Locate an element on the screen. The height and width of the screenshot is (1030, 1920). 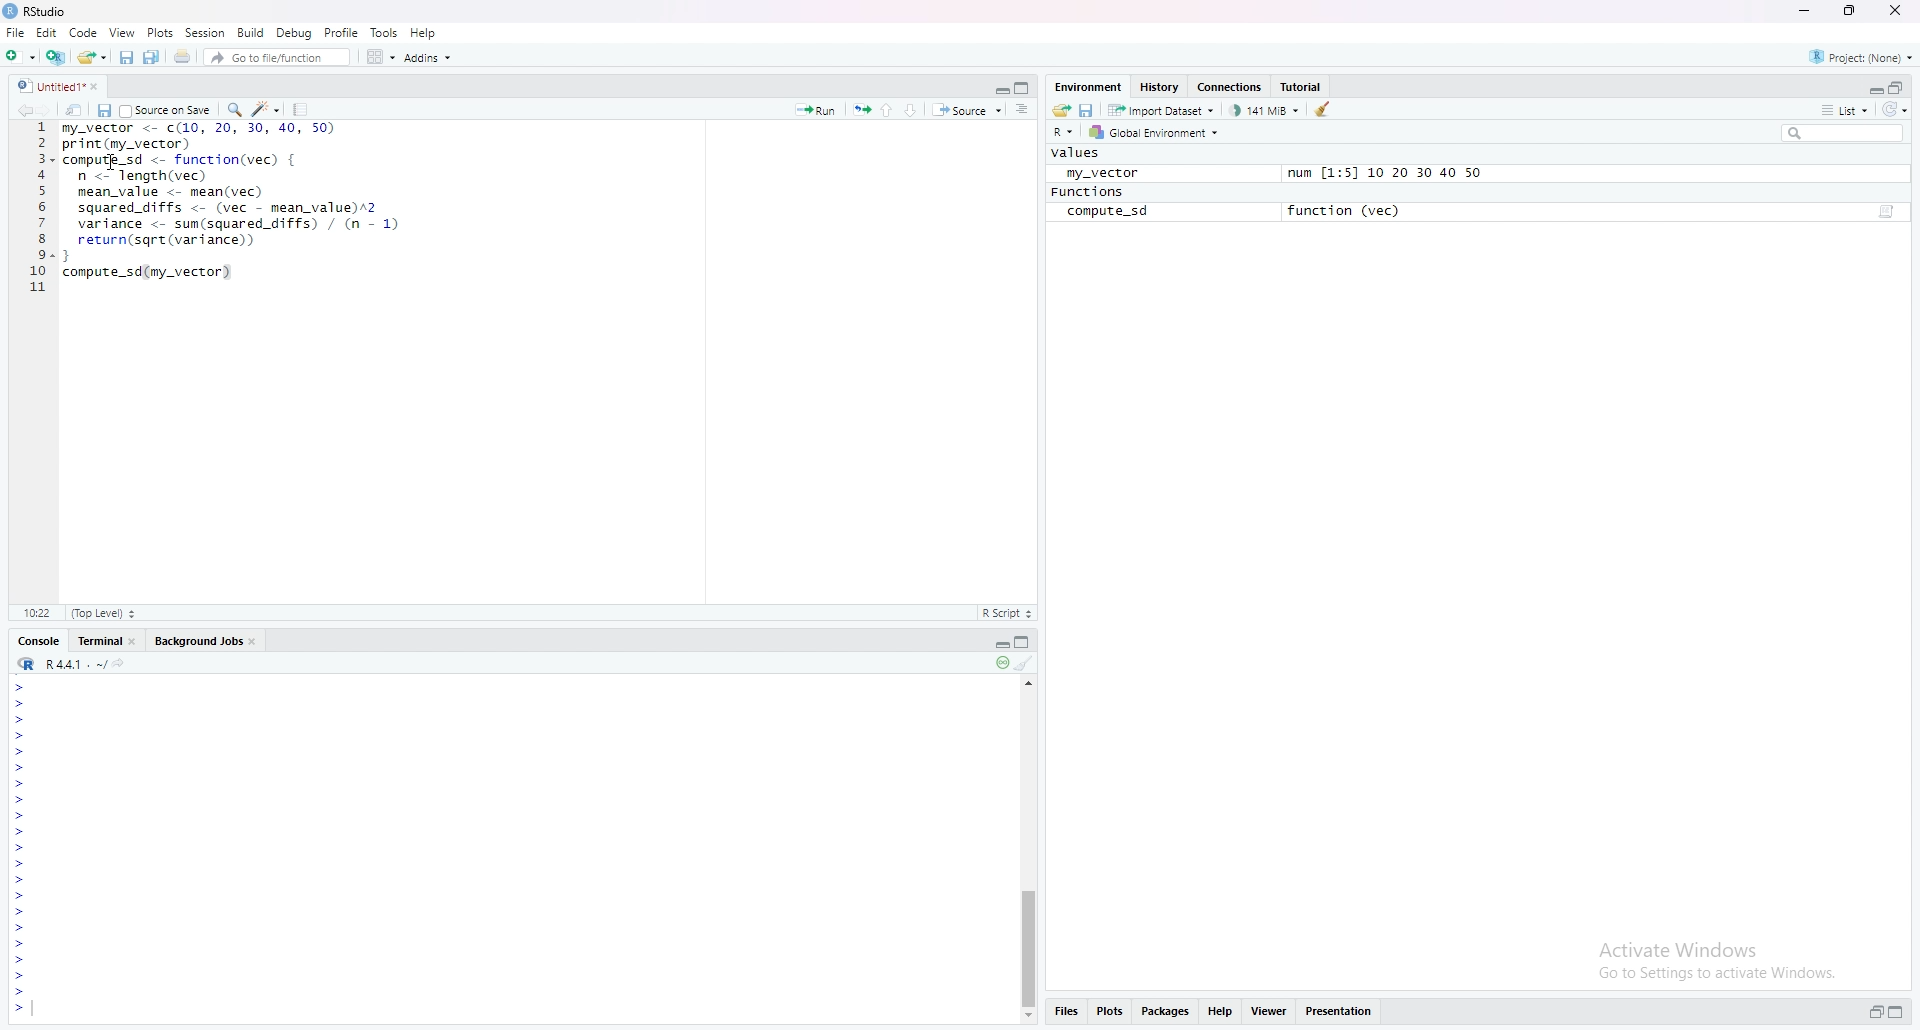
Prompt cursor is located at coordinates (21, 993).